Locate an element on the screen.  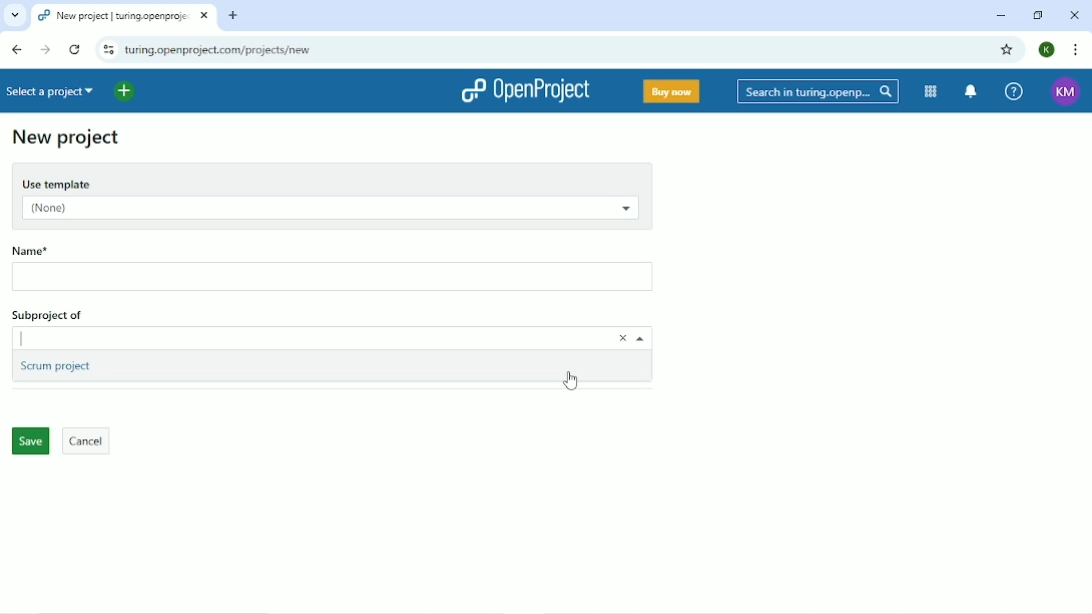
Minimize is located at coordinates (1001, 17).